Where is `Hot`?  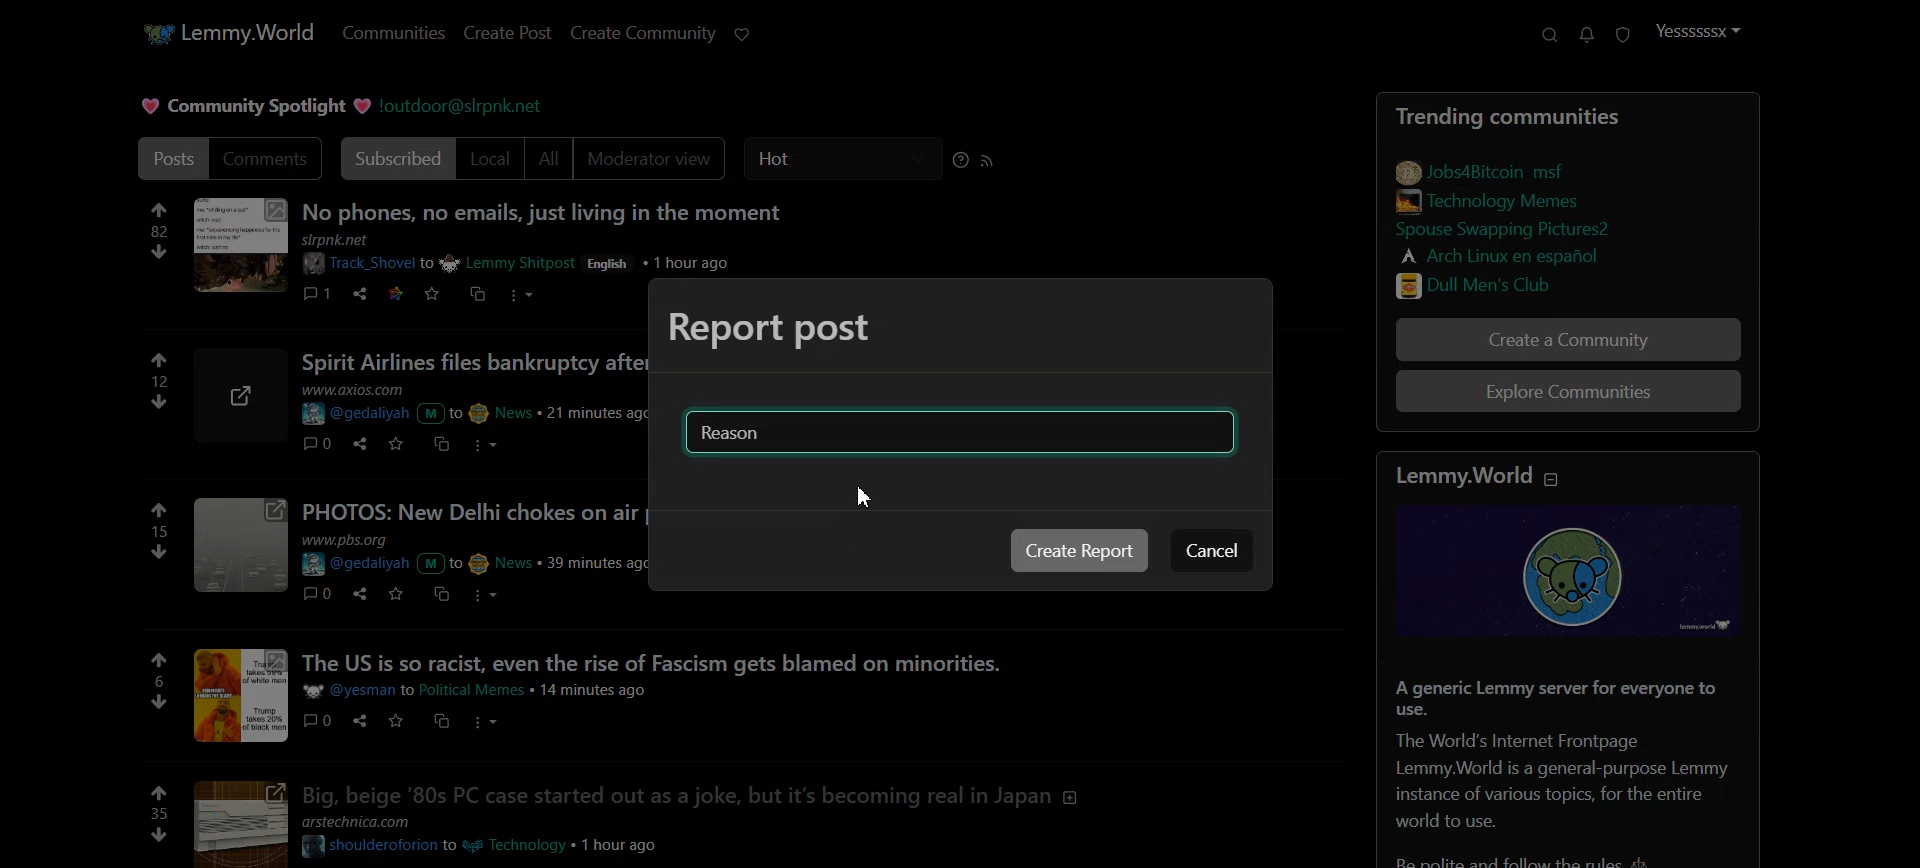
Hot is located at coordinates (843, 159).